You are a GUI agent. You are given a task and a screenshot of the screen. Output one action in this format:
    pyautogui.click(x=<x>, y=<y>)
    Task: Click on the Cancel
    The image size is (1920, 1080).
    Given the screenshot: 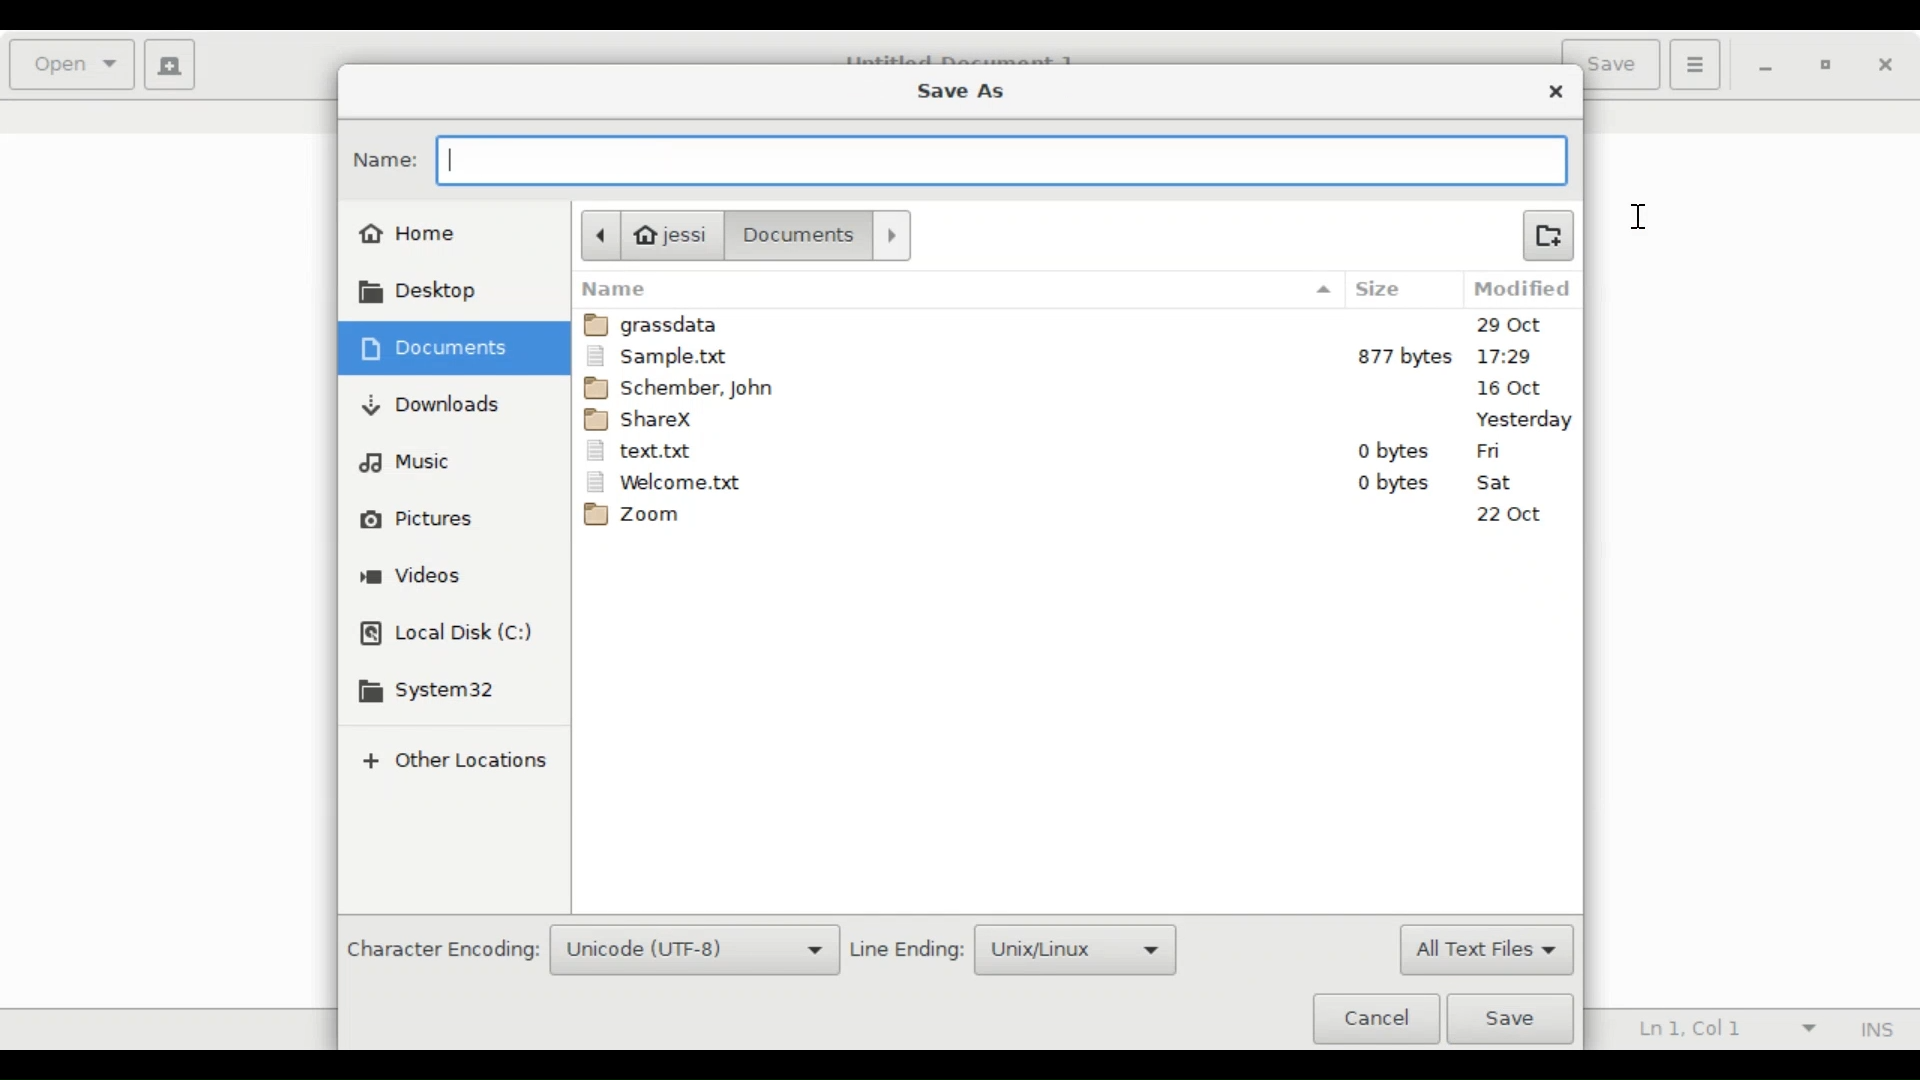 What is the action you would take?
    pyautogui.click(x=1375, y=1017)
    